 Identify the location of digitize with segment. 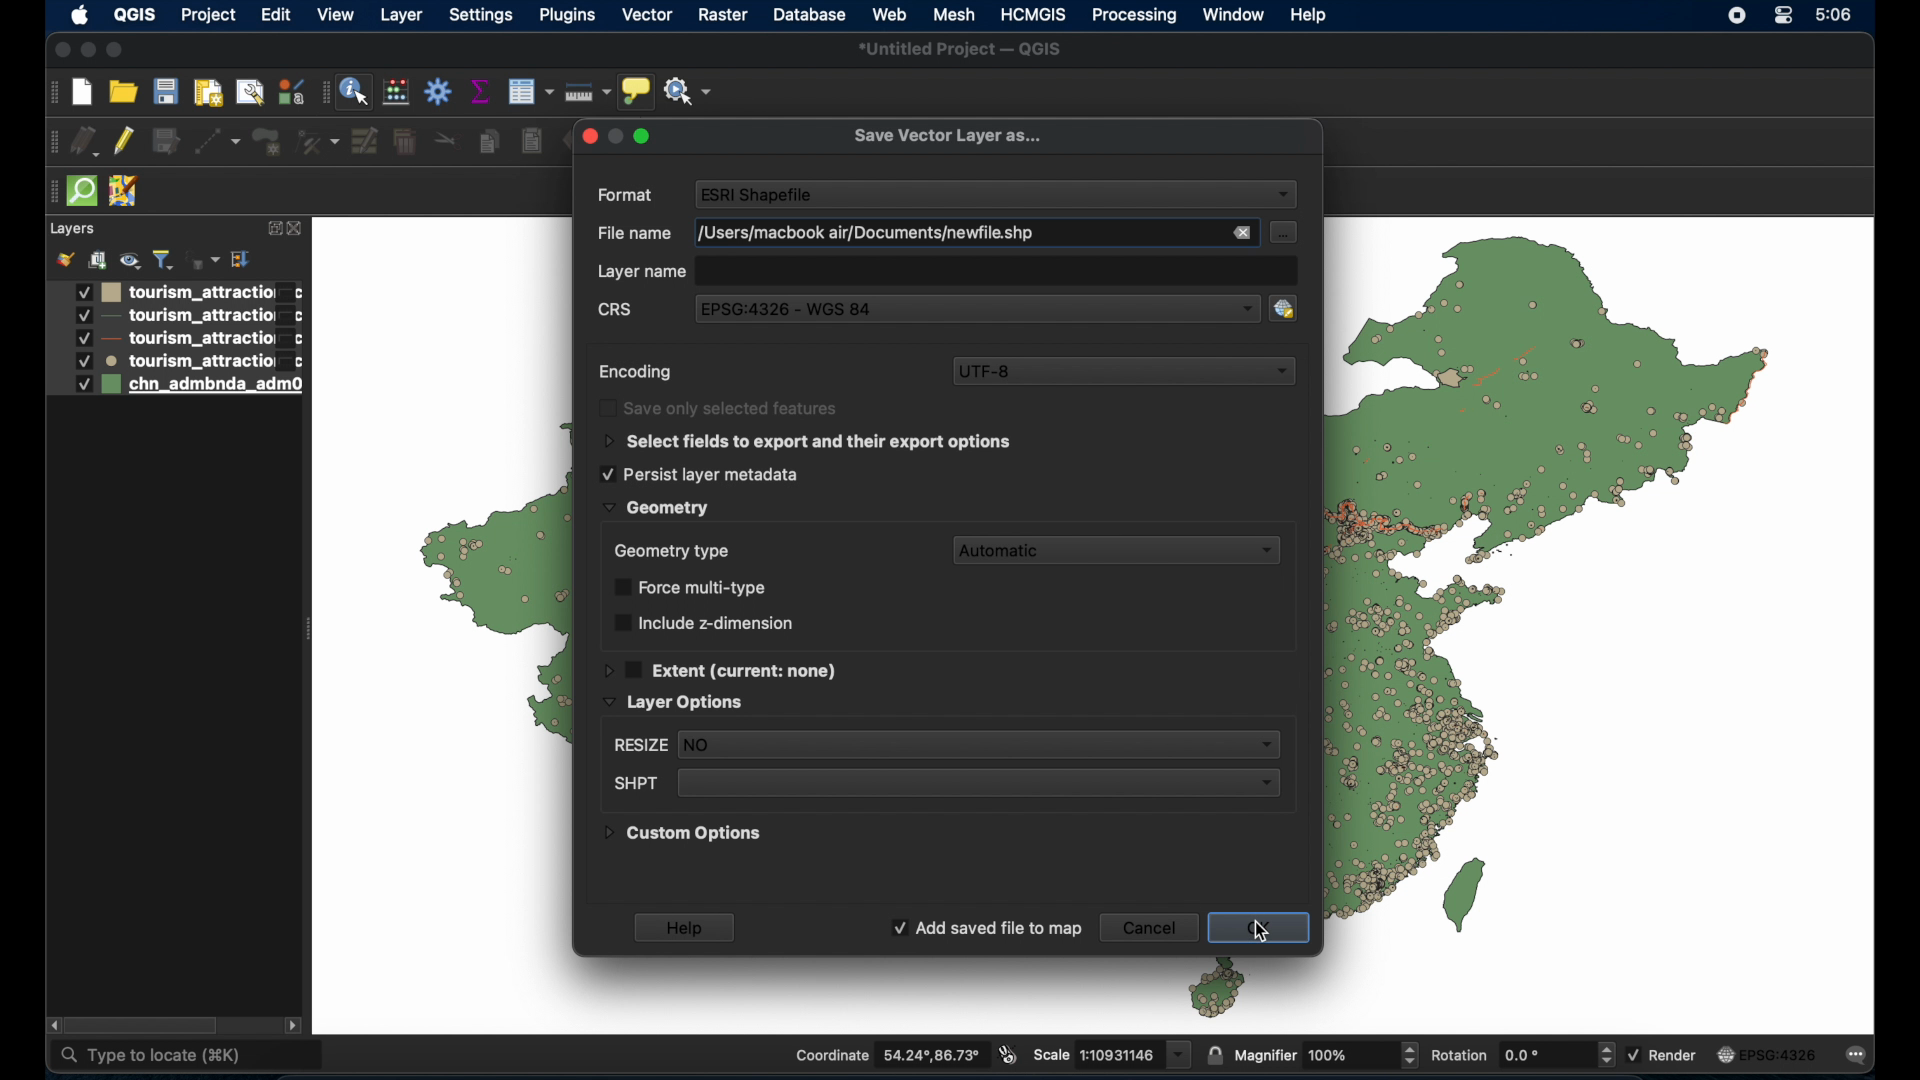
(218, 142).